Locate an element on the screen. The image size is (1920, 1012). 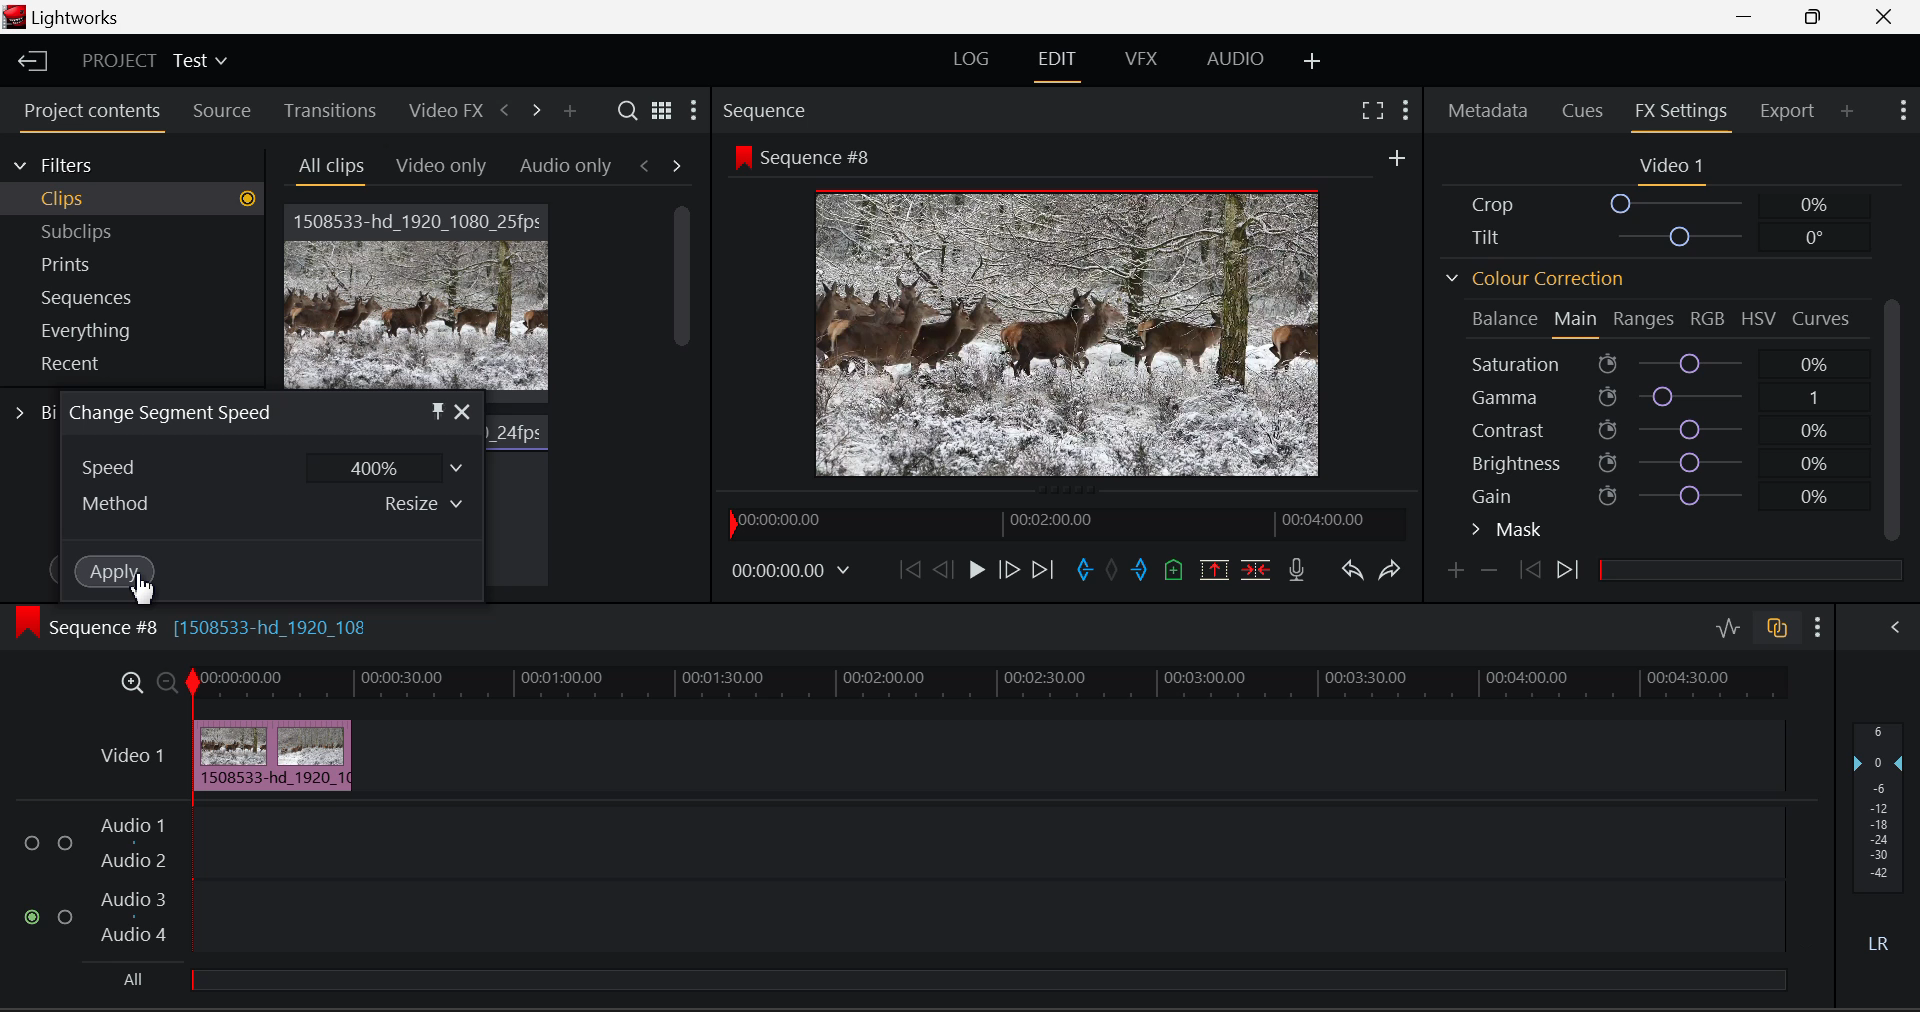
Play is located at coordinates (978, 572).